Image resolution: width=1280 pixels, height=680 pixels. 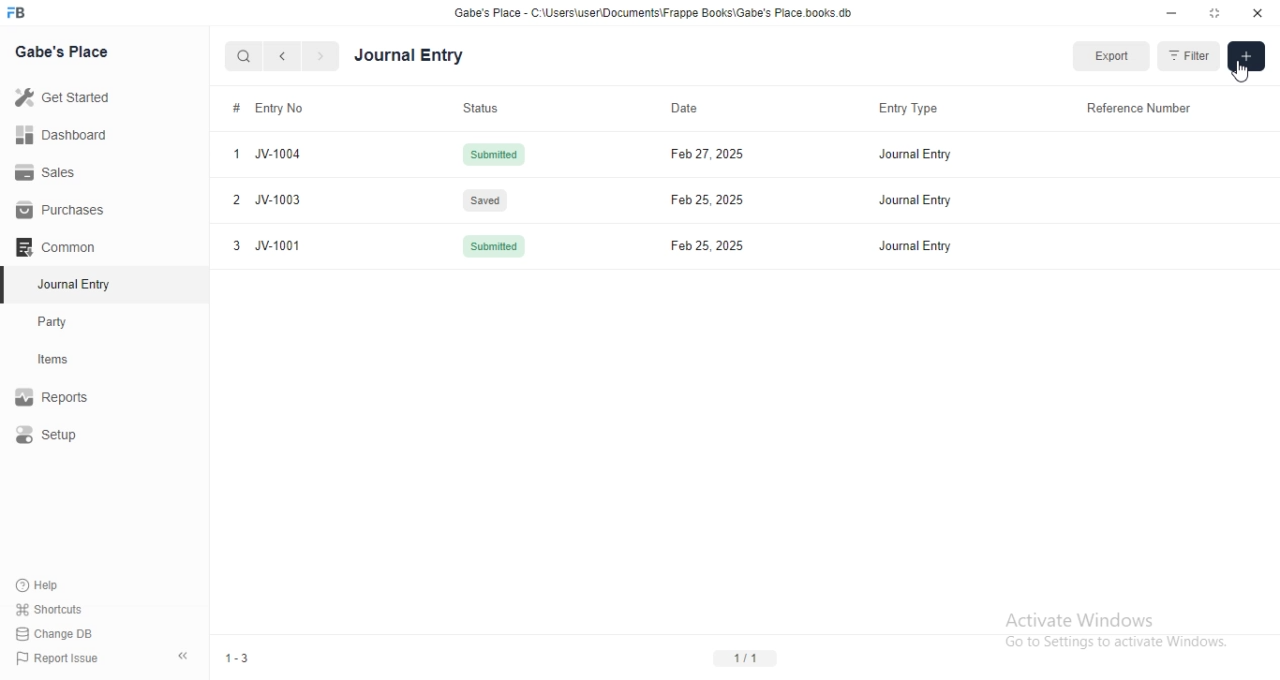 What do you see at coordinates (63, 210) in the screenshot?
I see `Purchases` at bounding box center [63, 210].